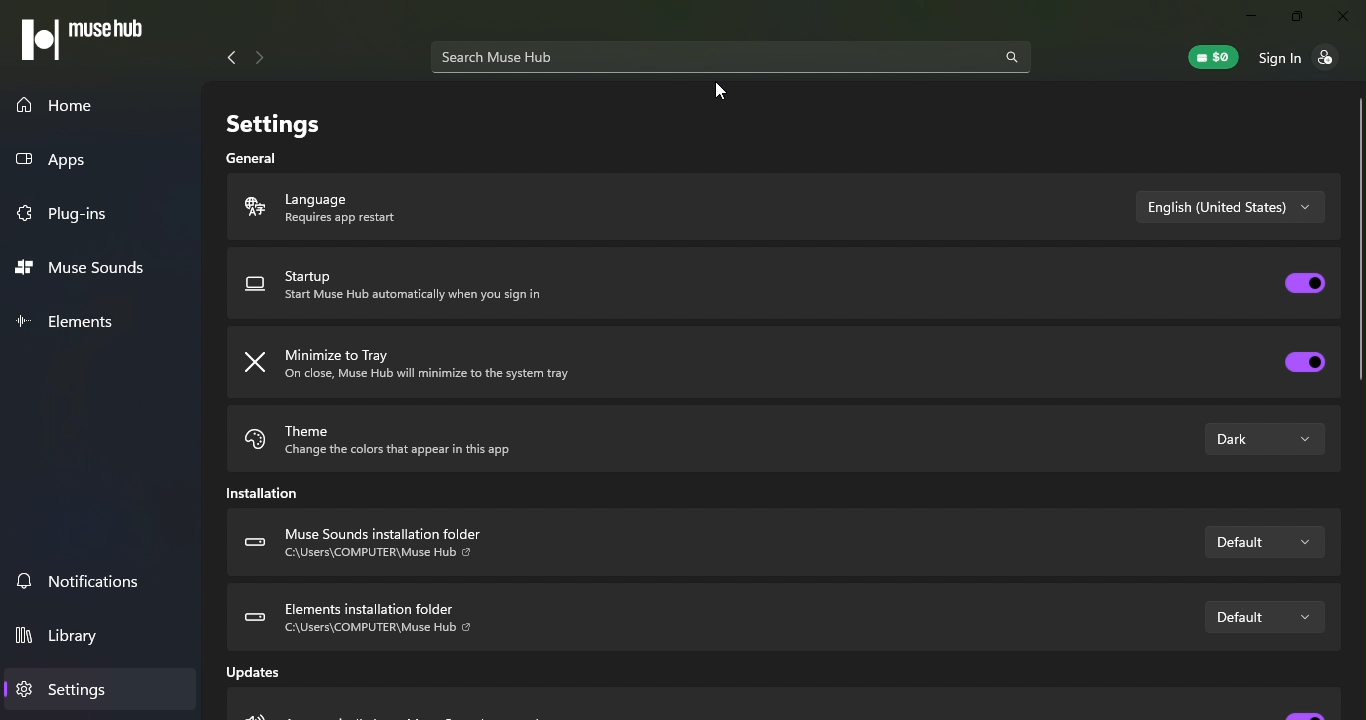 This screenshot has width=1366, height=720. What do you see at coordinates (263, 677) in the screenshot?
I see `Updates` at bounding box center [263, 677].